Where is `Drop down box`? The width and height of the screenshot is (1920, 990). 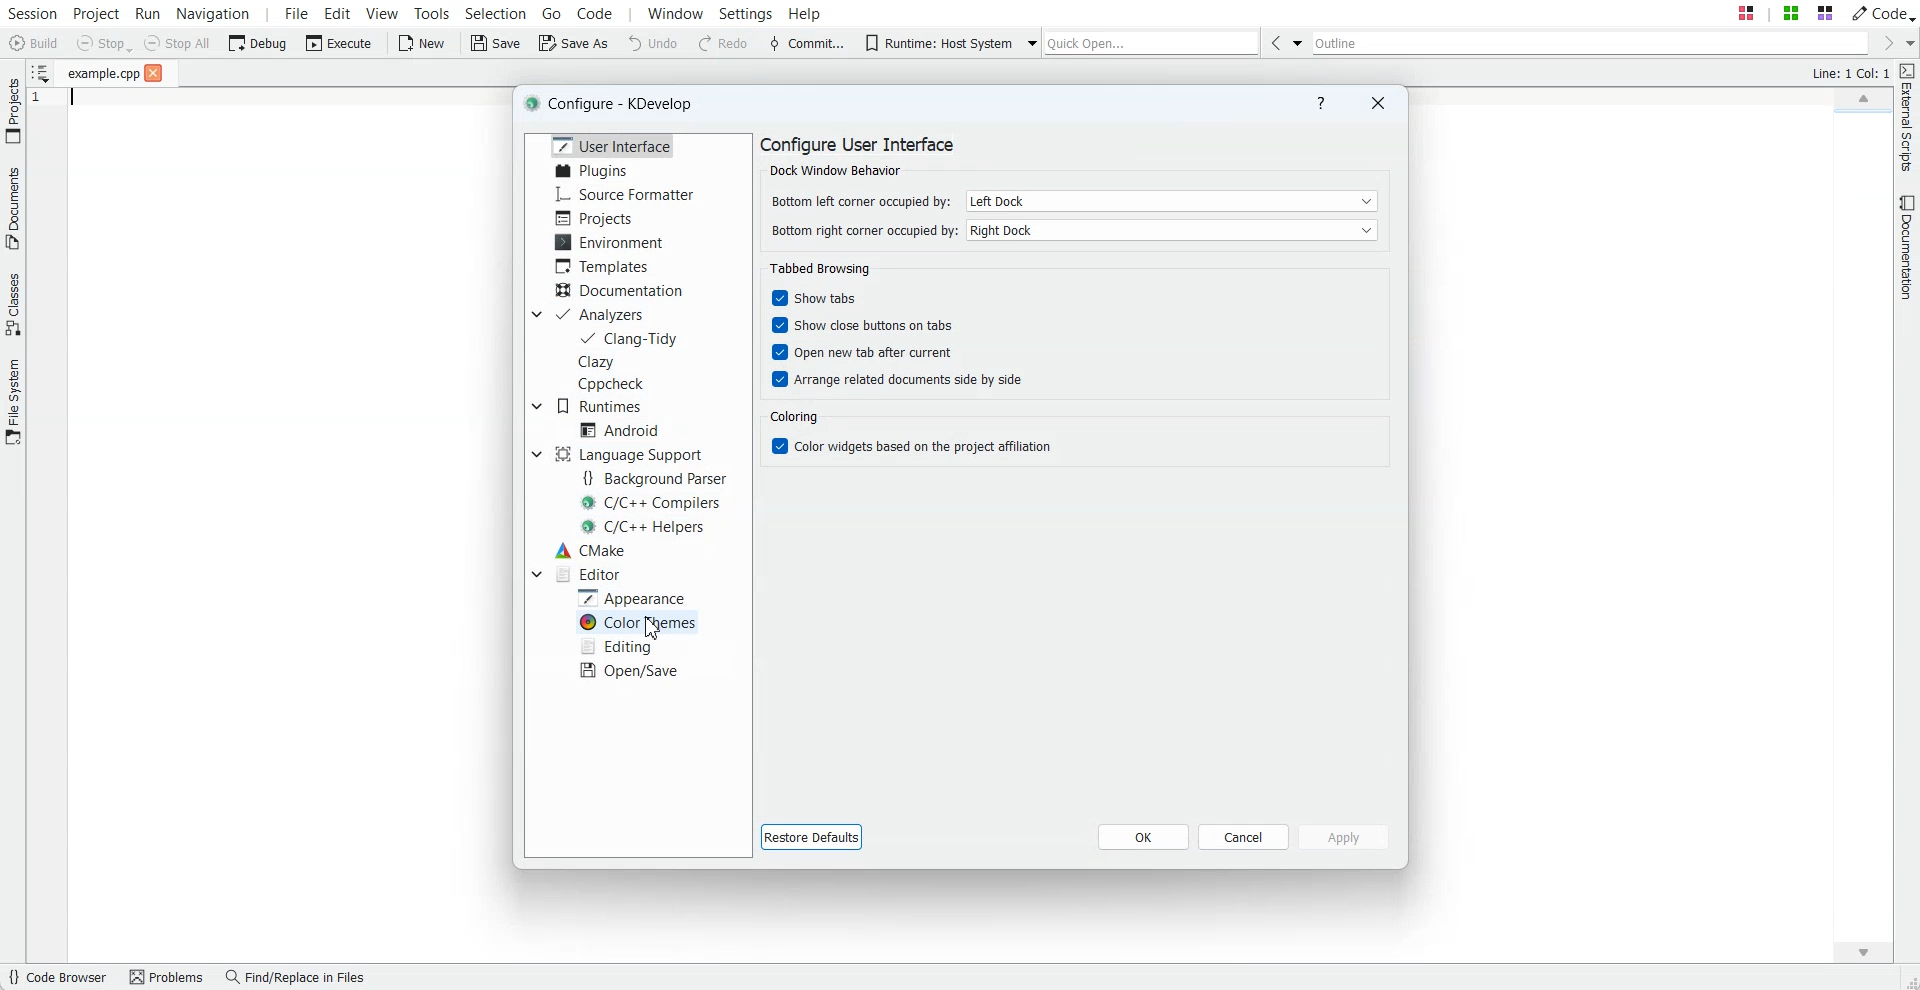 Drop down box is located at coordinates (1908, 43).